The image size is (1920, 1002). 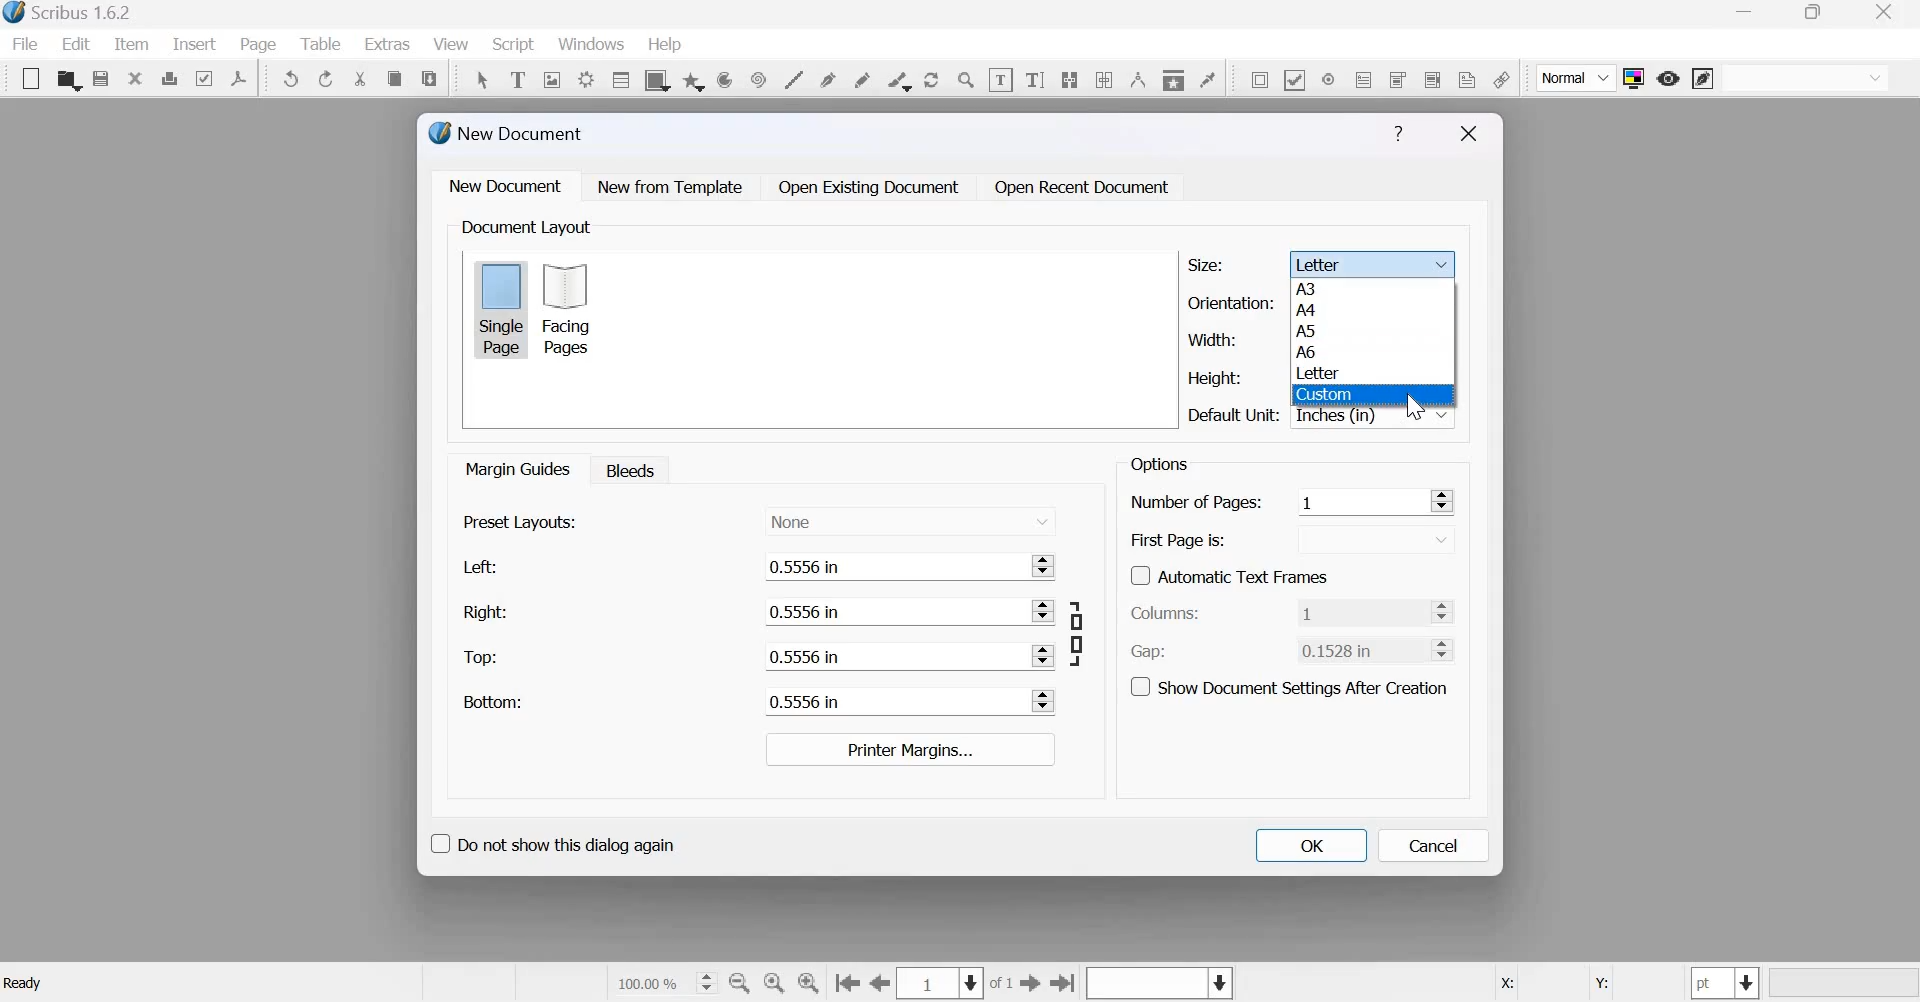 I want to click on Letter, so click(x=1319, y=372).